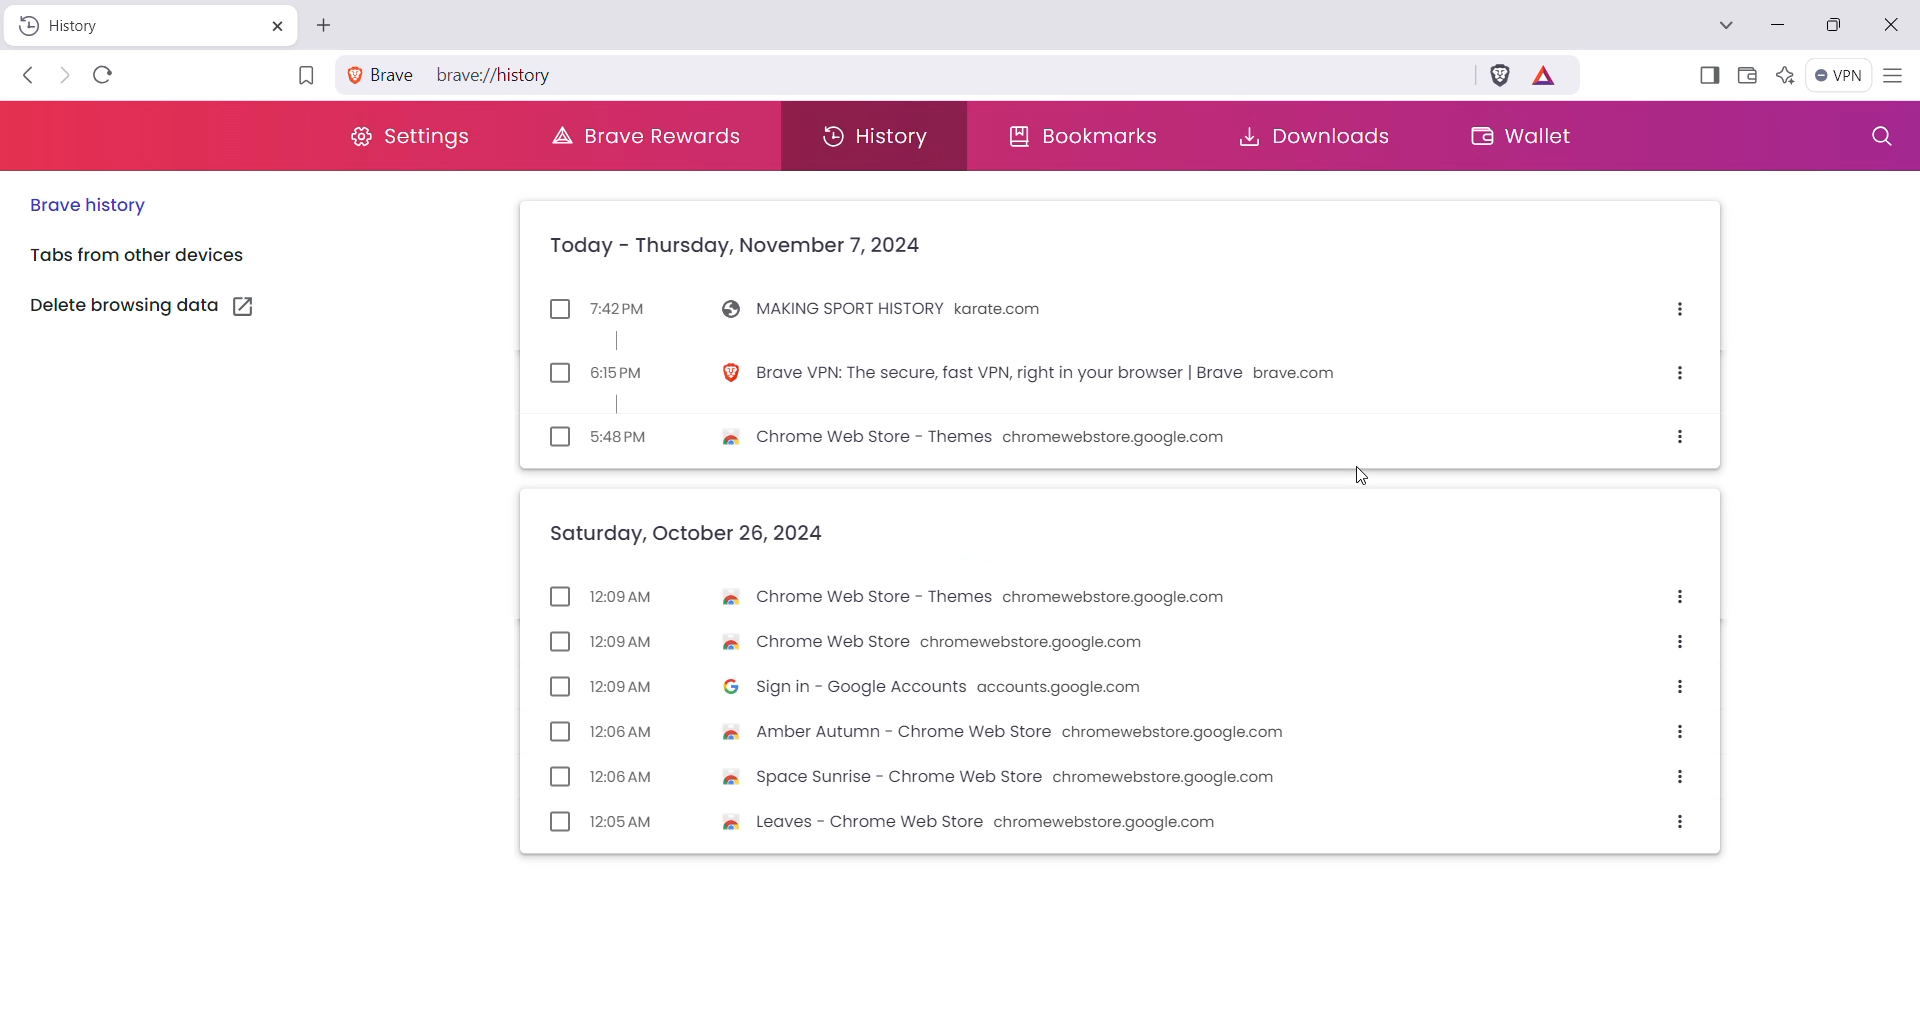  What do you see at coordinates (622, 308) in the screenshot?
I see `7:42PM` at bounding box center [622, 308].